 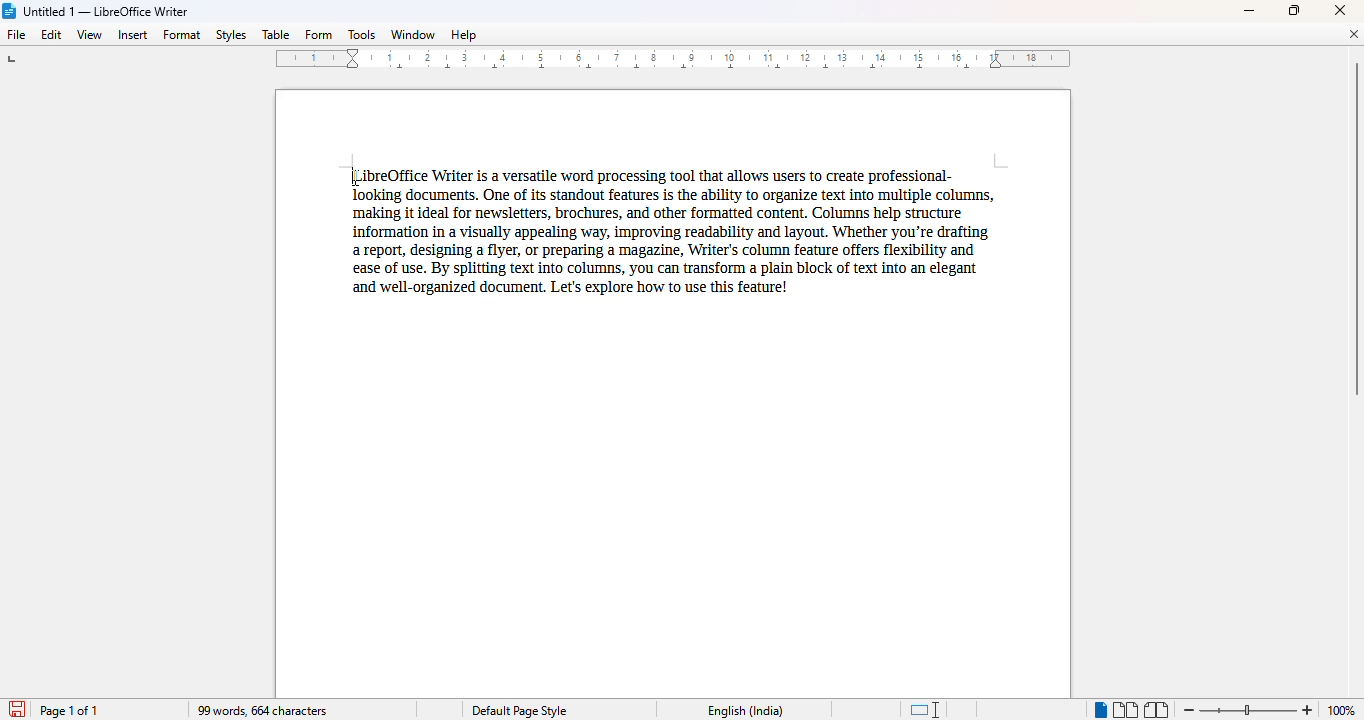 I want to click on save document, so click(x=17, y=708).